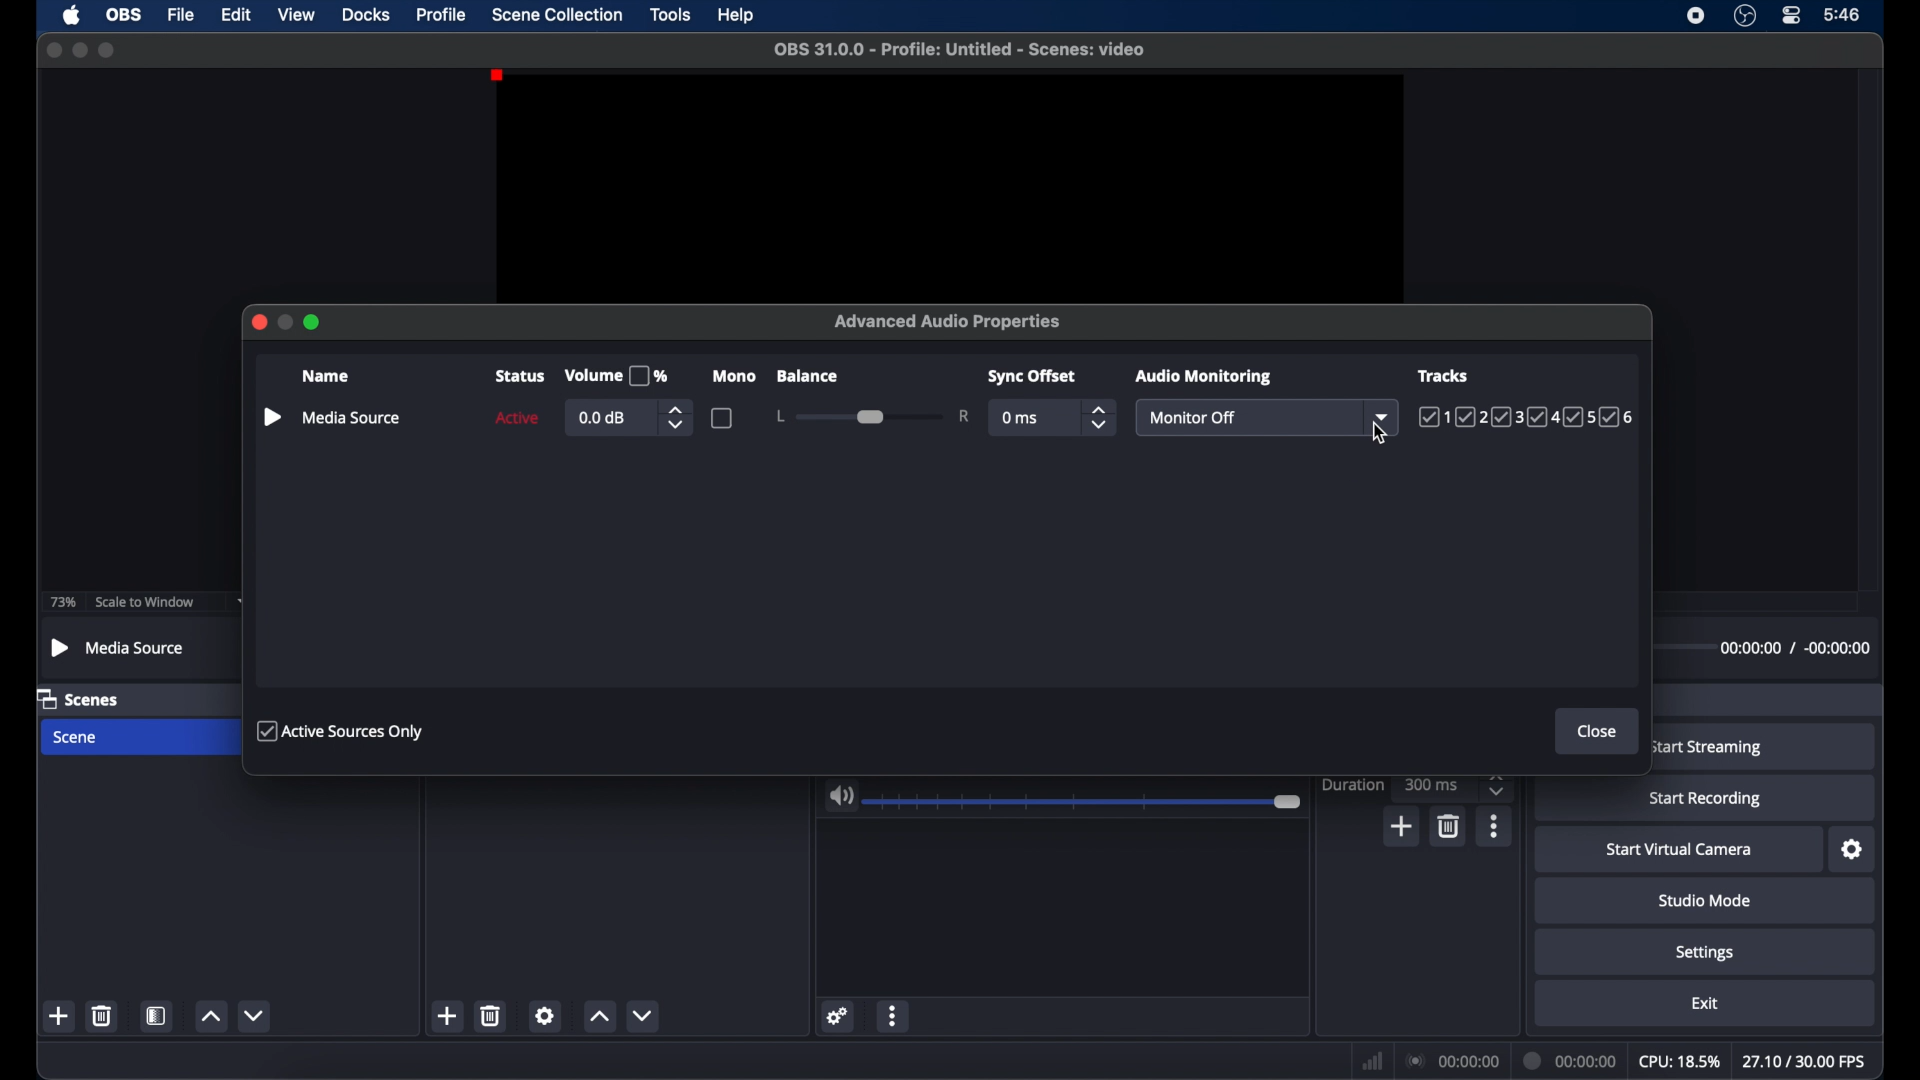 The width and height of the screenshot is (1920, 1080). I want to click on media source, so click(119, 647).